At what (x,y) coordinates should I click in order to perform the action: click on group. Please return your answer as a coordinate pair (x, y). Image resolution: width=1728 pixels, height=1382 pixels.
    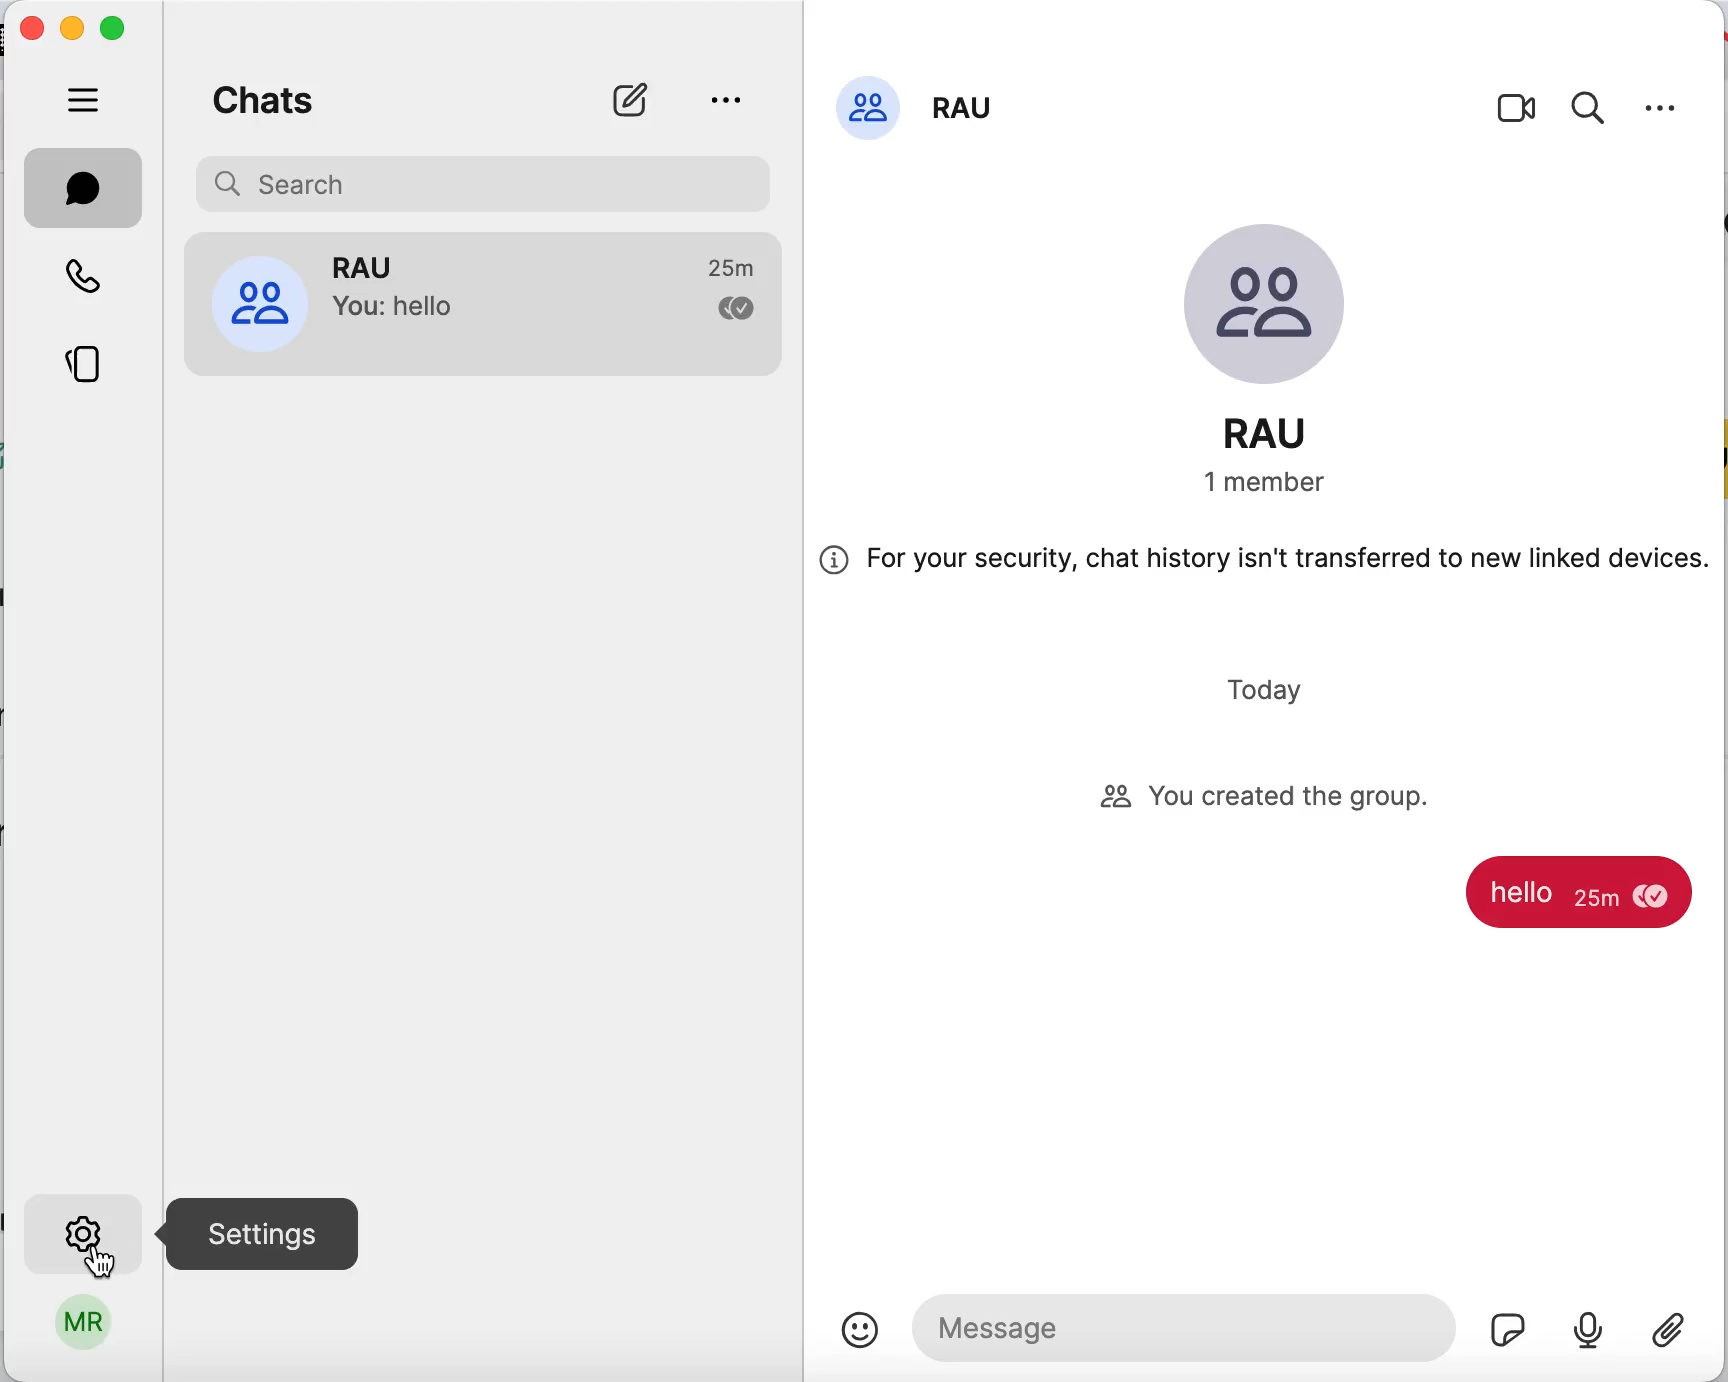
    Looking at the image, I should click on (481, 317).